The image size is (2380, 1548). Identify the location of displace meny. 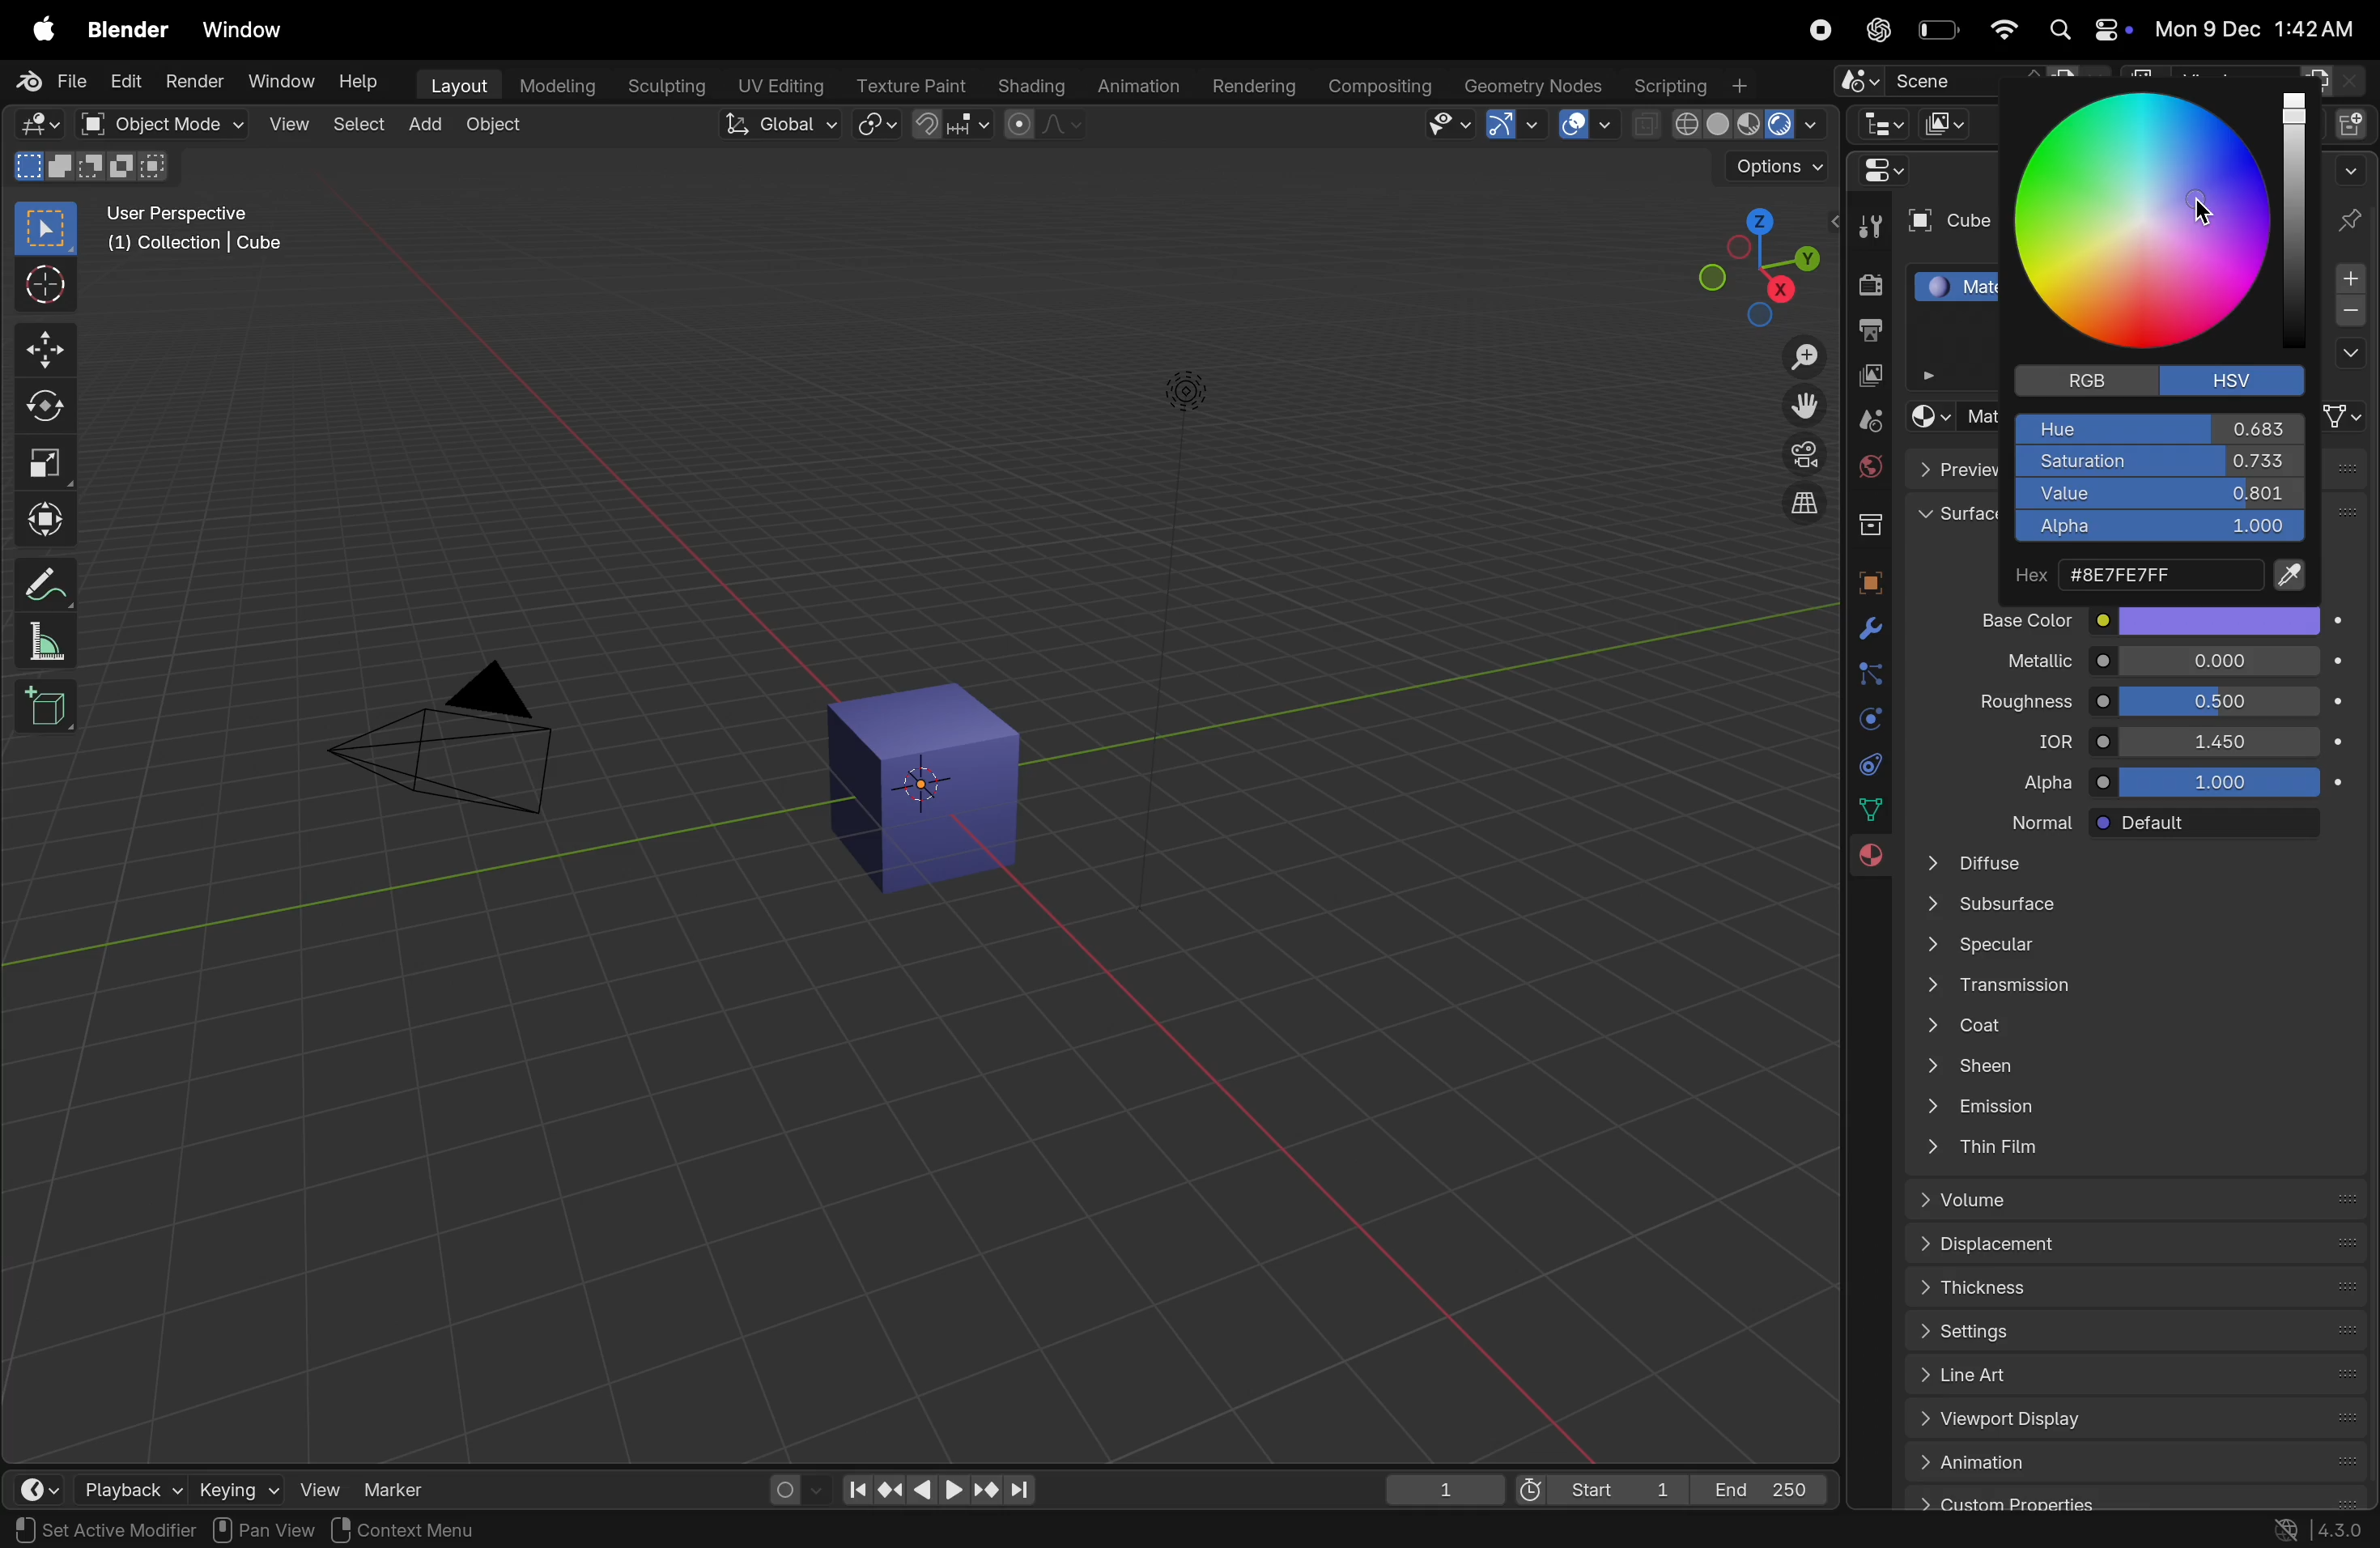
(2138, 1246).